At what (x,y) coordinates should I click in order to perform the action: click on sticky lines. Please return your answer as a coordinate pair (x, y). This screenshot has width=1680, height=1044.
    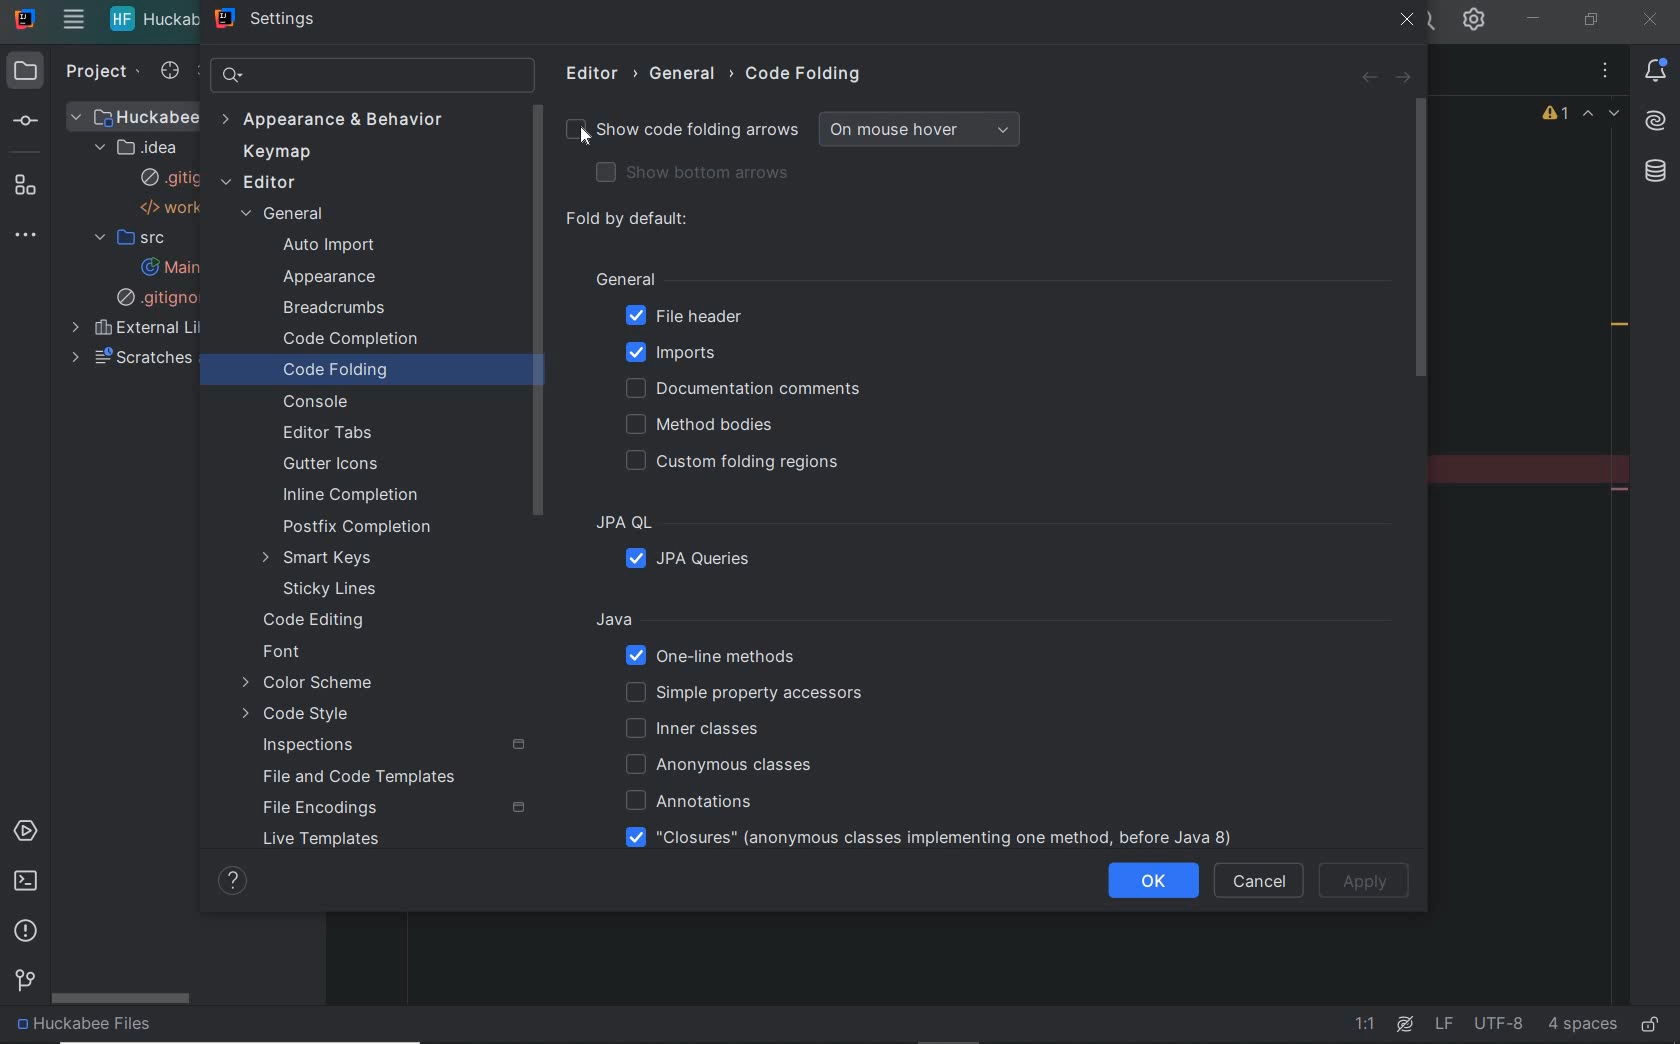
    Looking at the image, I should click on (328, 590).